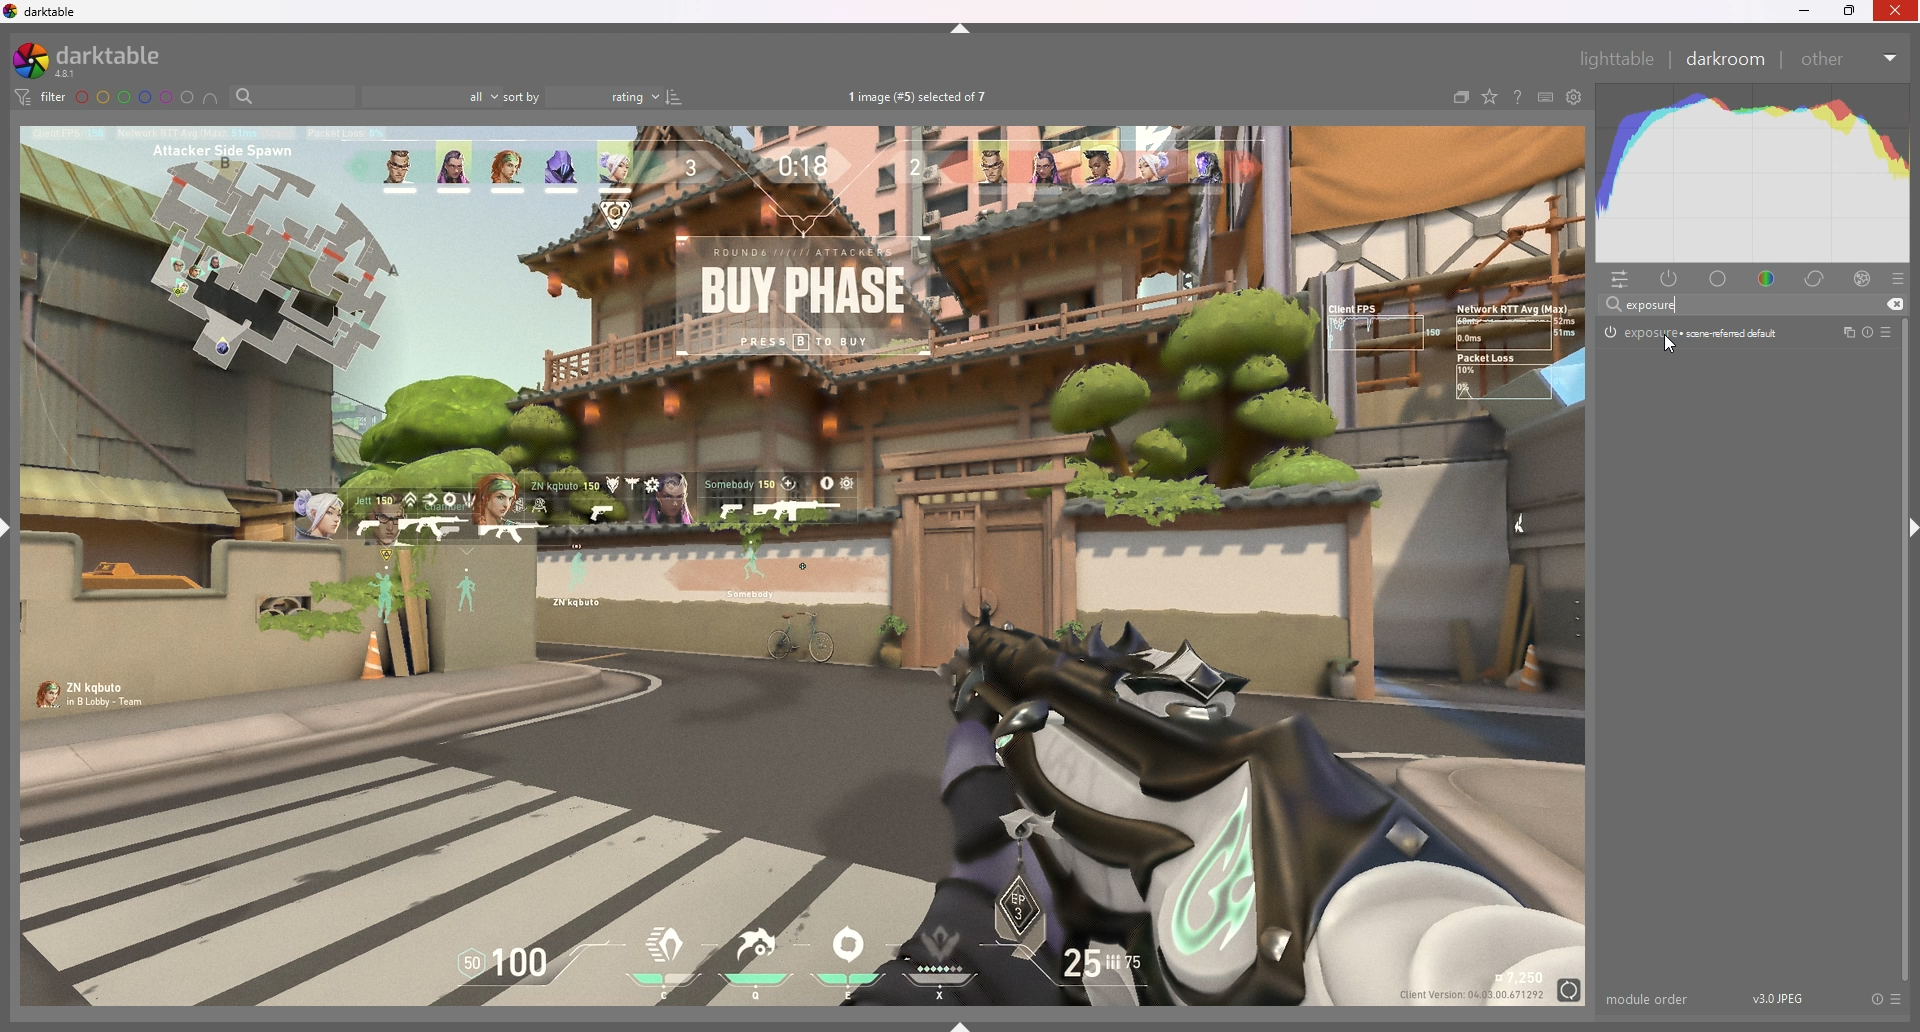 Image resolution: width=1920 pixels, height=1032 pixels. Describe the element at coordinates (432, 97) in the screenshot. I see `filter by images rating` at that location.